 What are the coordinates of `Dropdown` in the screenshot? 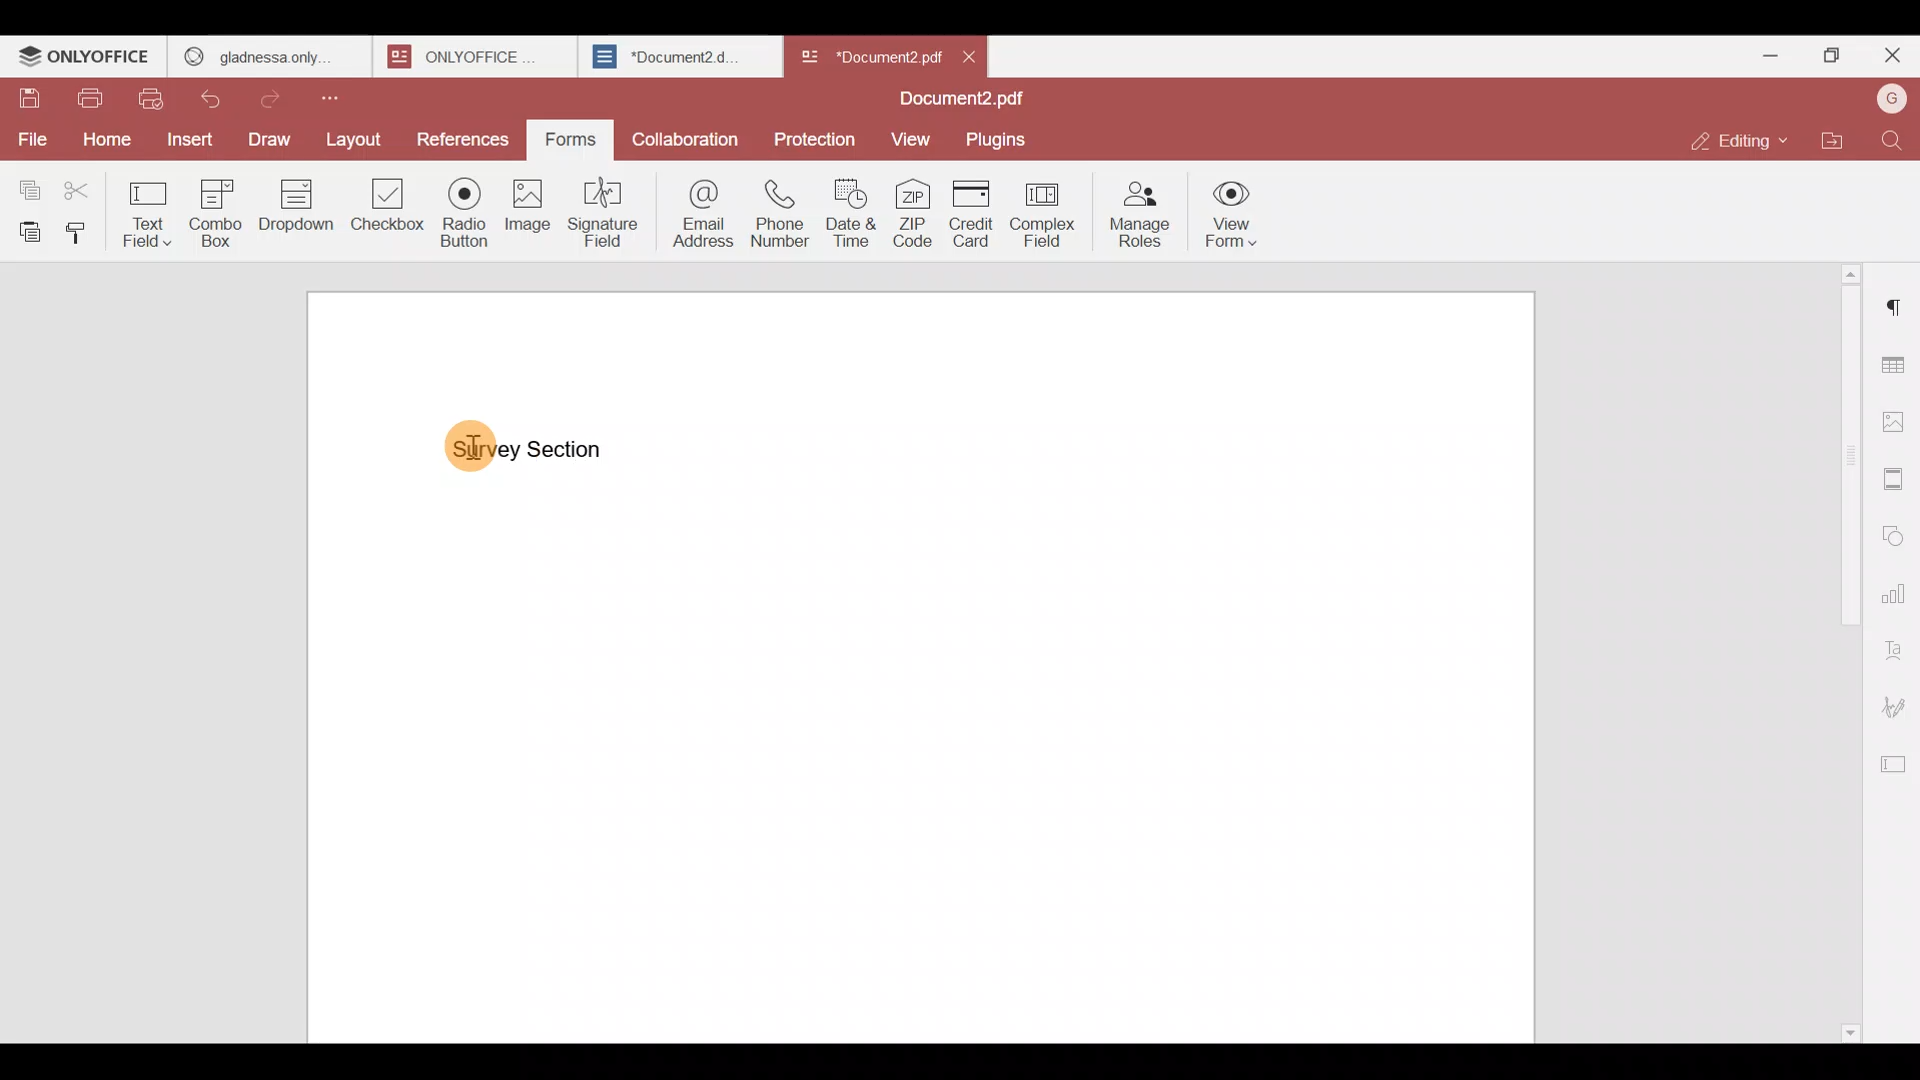 It's located at (292, 209).